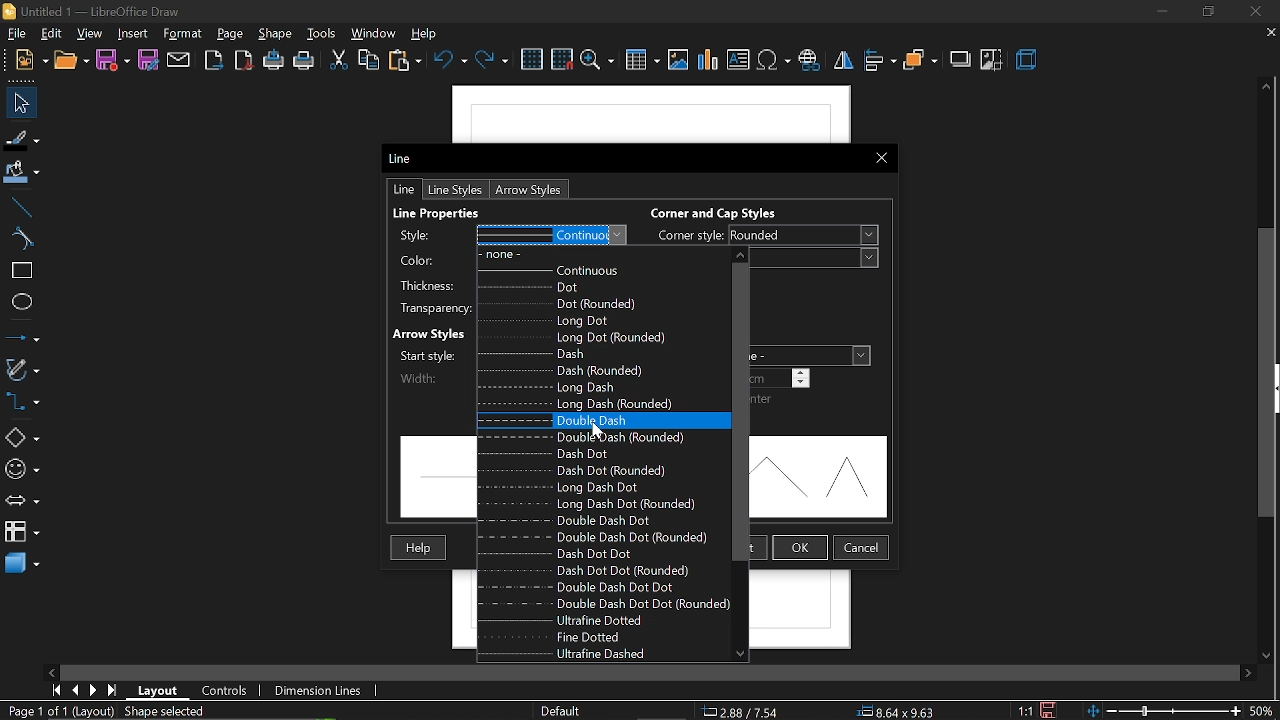  Describe the element at coordinates (741, 254) in the screenshot. I see `Move up` at that location.